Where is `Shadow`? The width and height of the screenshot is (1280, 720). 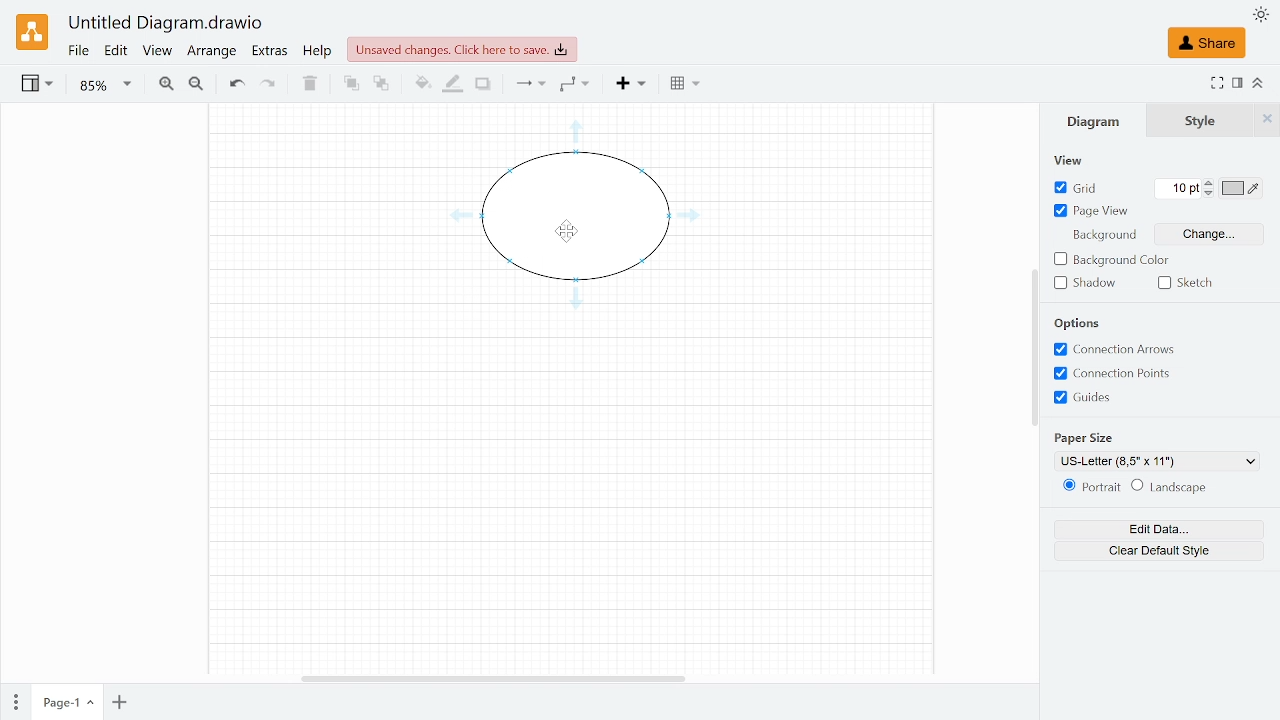
Shadow is located at coordinates (1084, 283).